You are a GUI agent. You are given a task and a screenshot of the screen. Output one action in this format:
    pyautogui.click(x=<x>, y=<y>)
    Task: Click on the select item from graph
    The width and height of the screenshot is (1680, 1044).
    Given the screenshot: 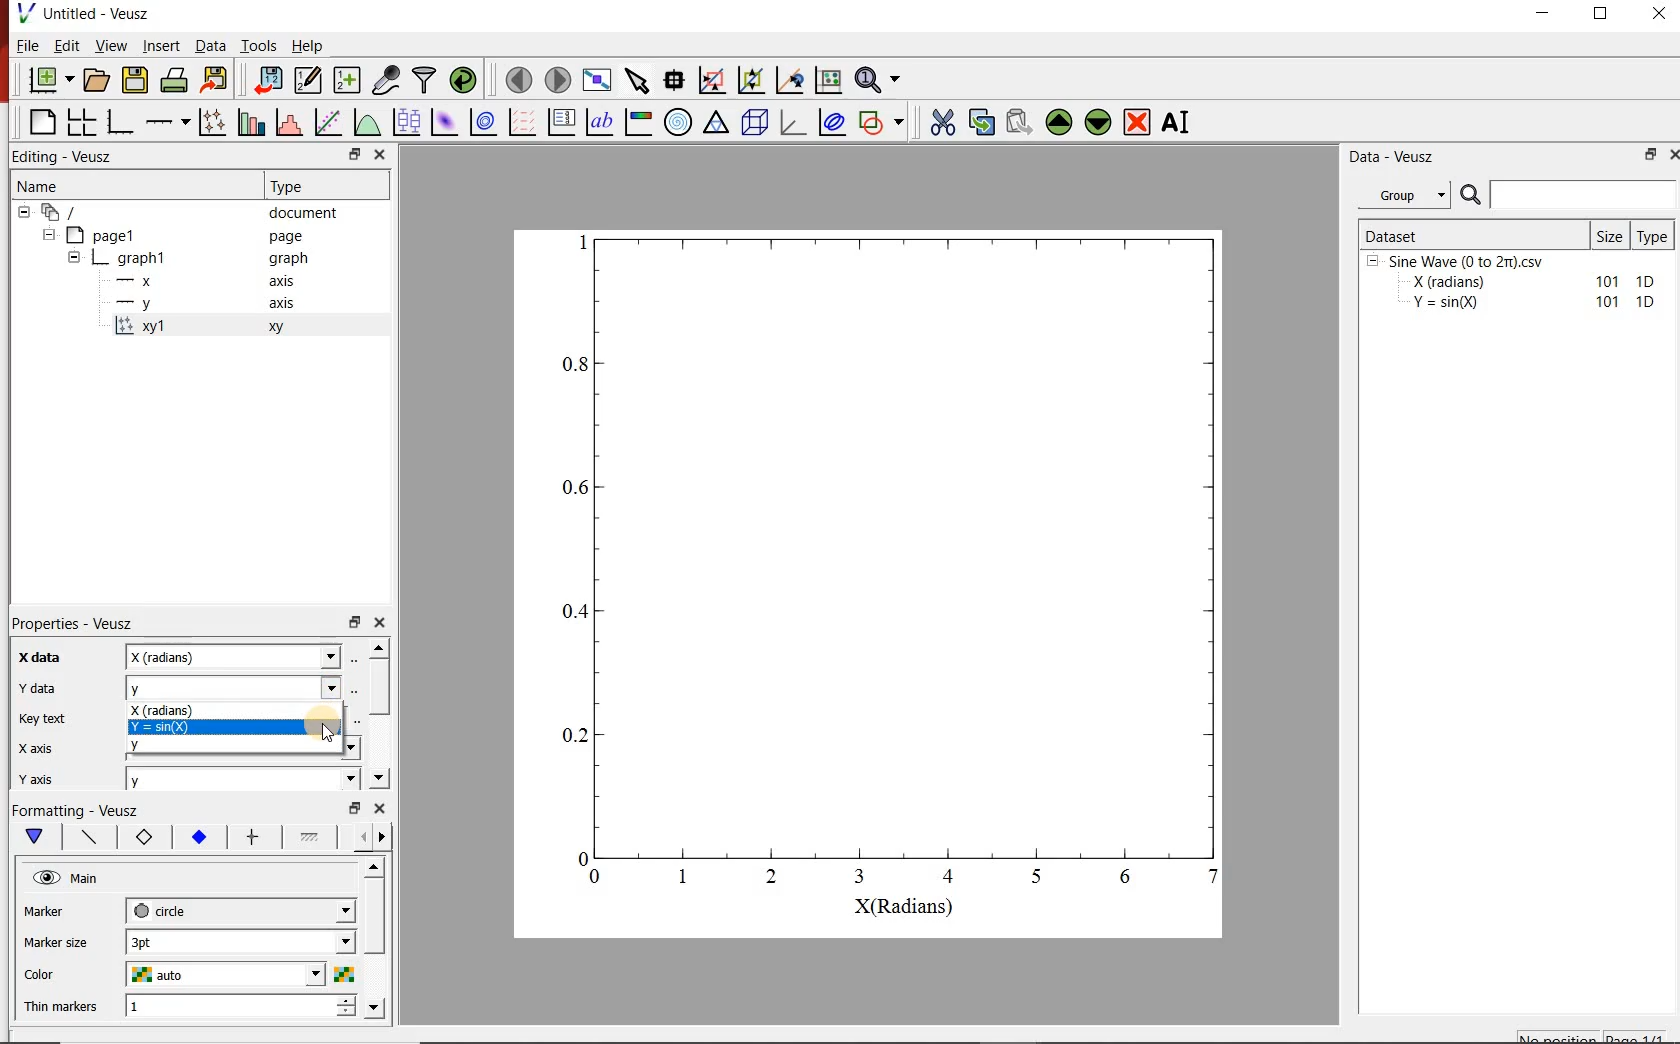 What is the action you would take?
    pyautogui.click(x=638, y=78)
    